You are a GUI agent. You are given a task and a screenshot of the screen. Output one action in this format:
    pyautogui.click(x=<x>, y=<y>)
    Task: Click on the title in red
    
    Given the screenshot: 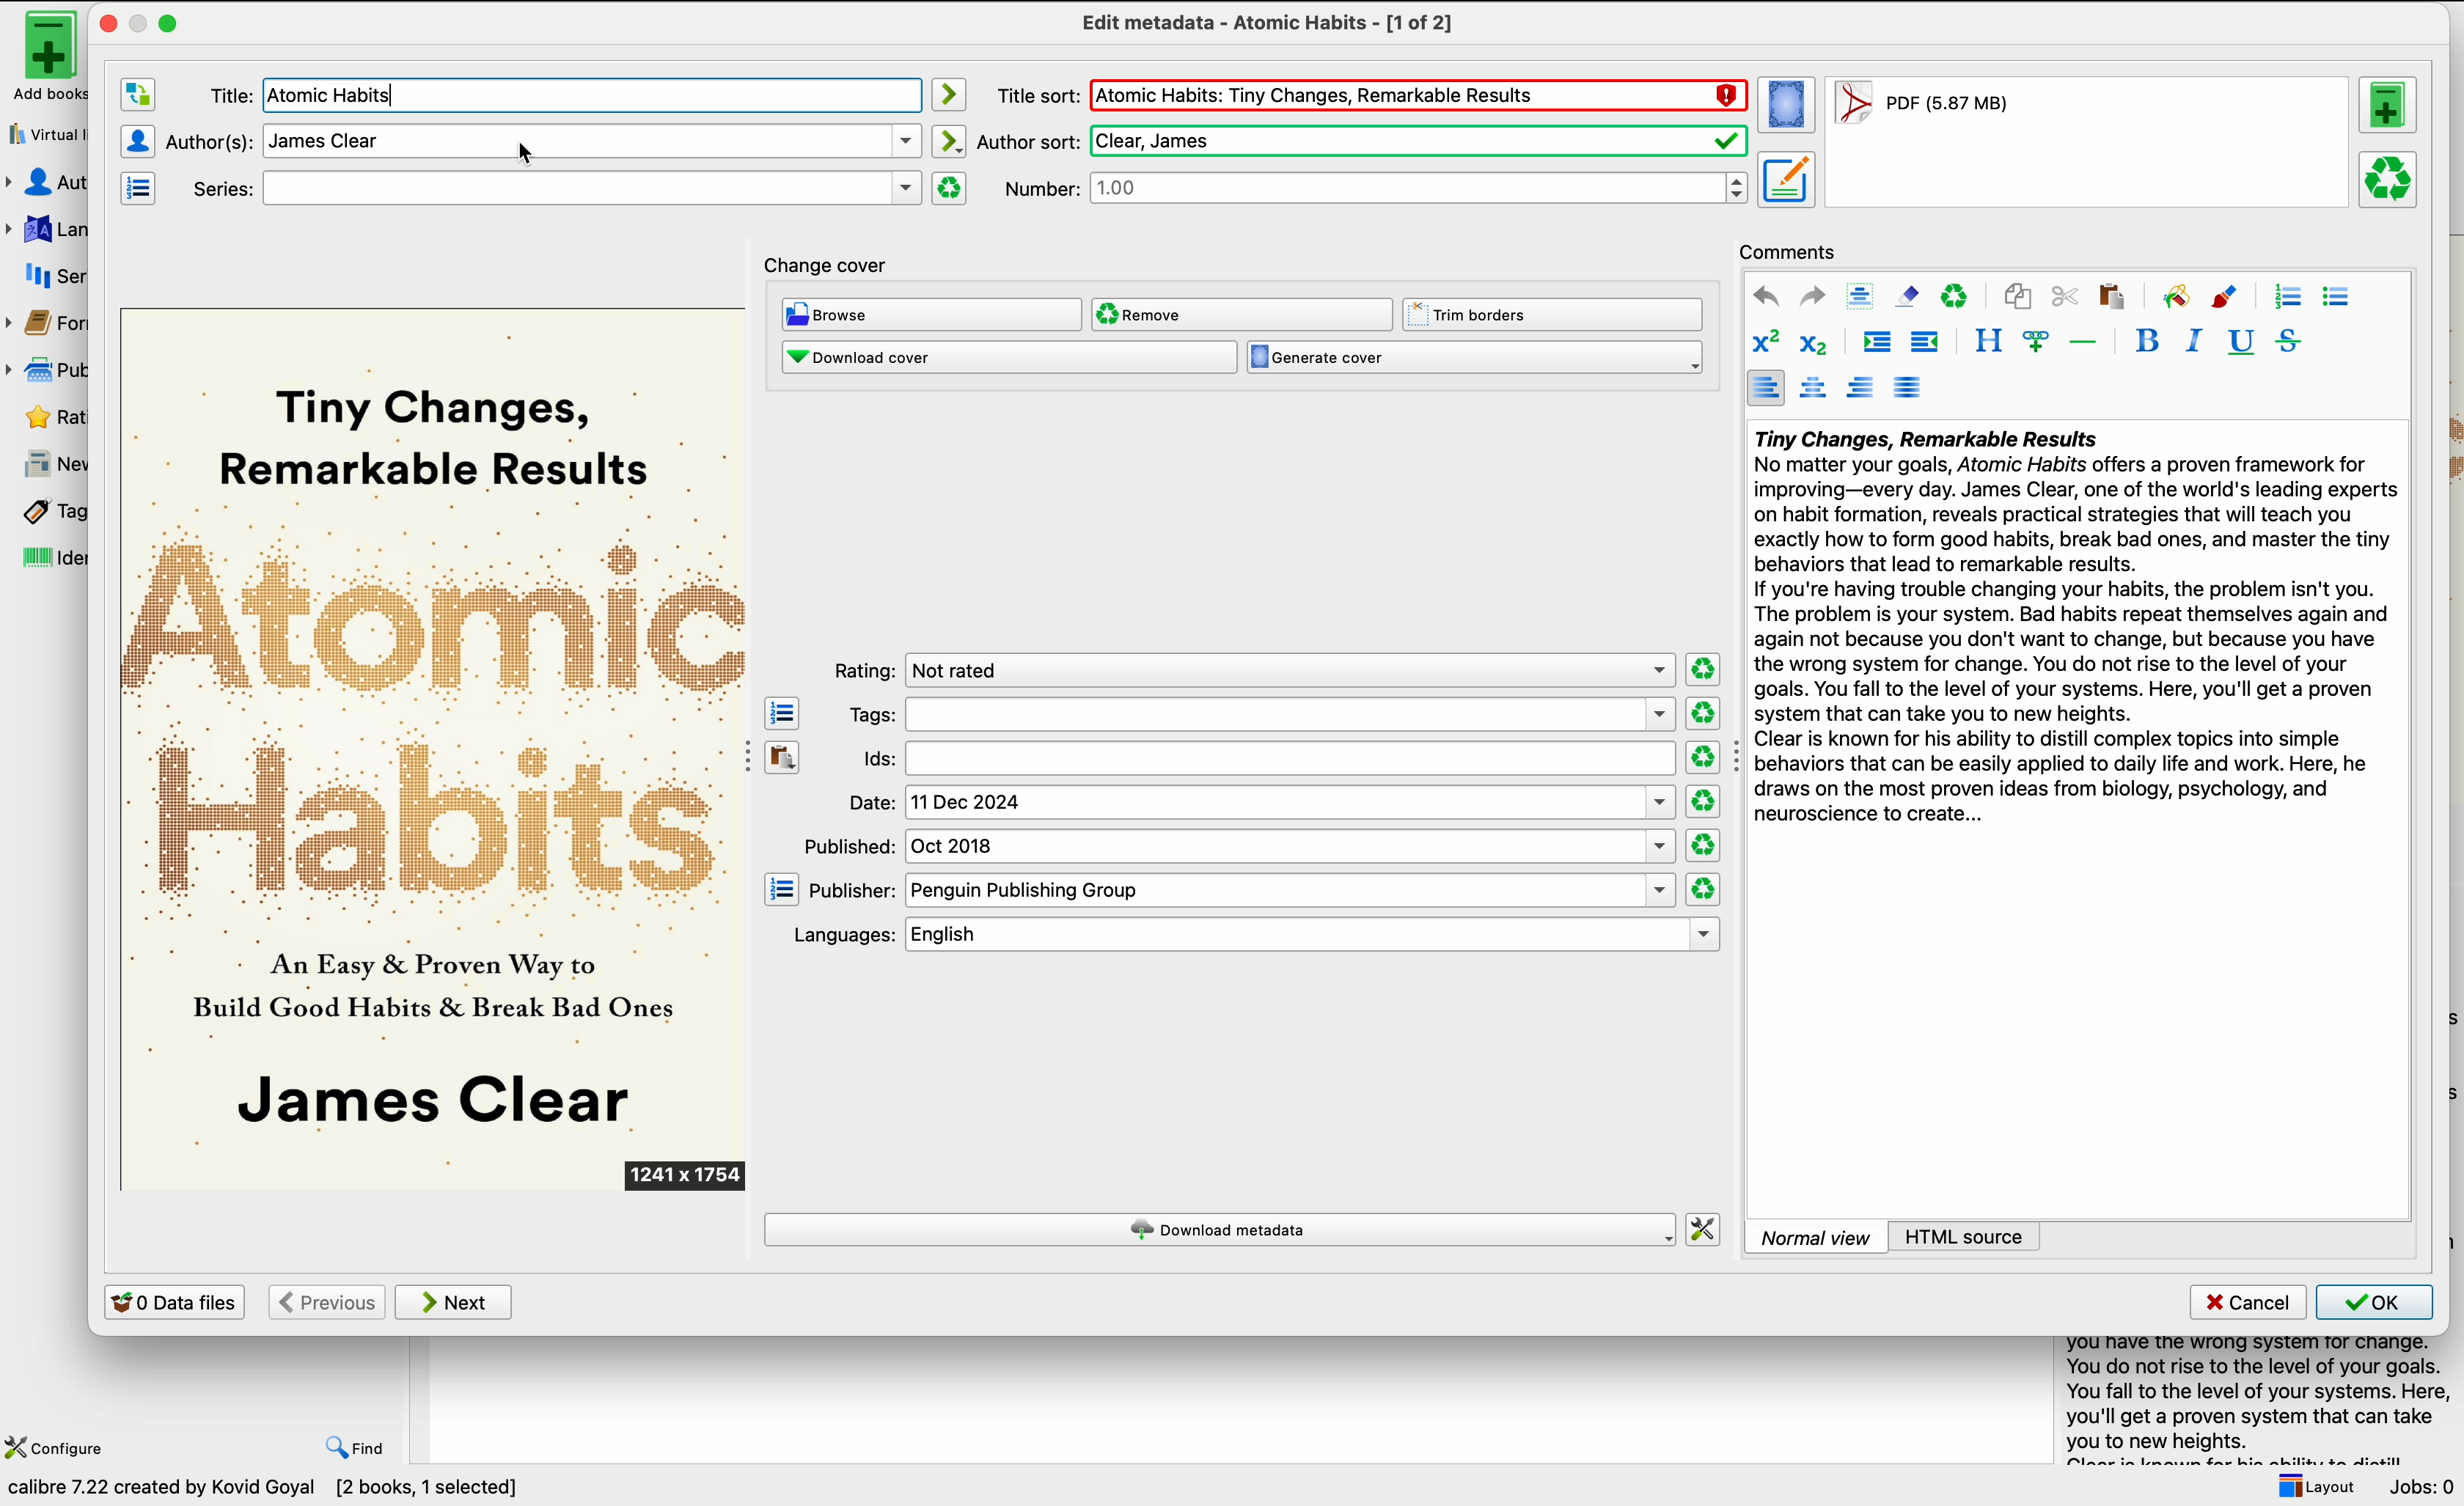 What is the action you would take?
    pyautogui.click(x=1418, y=97)
    